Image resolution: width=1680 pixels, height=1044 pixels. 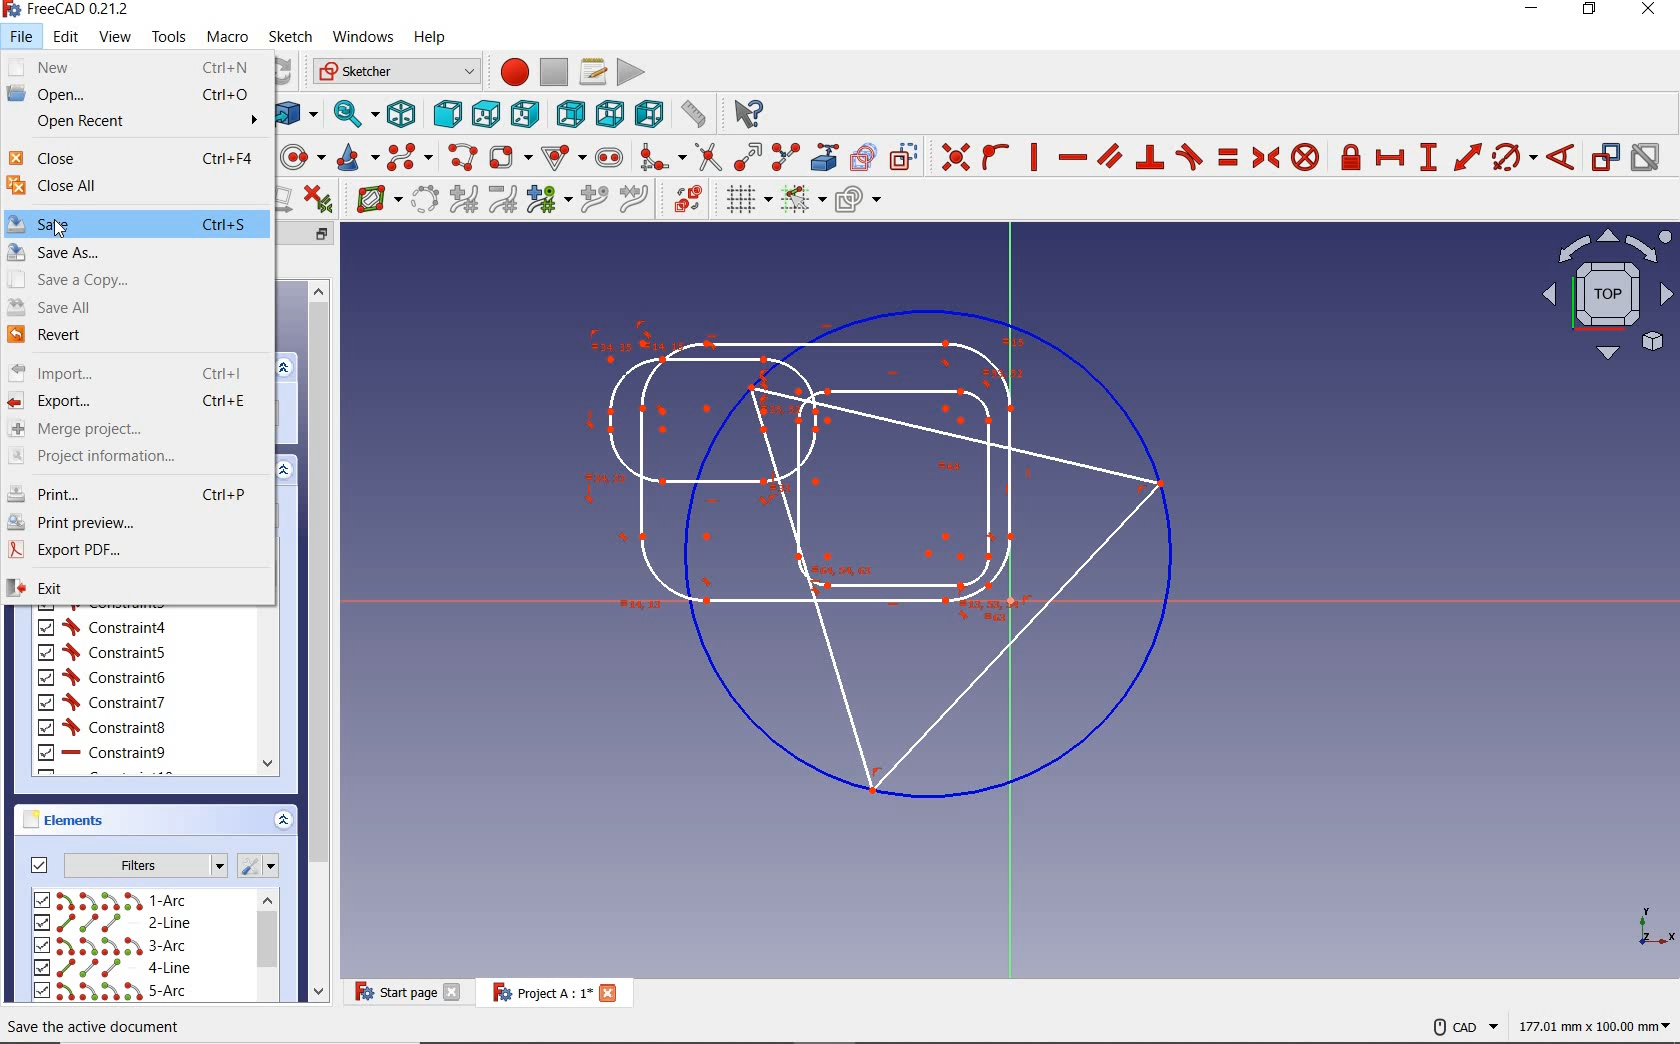 I want to click on top, so click(x=485, y=113).